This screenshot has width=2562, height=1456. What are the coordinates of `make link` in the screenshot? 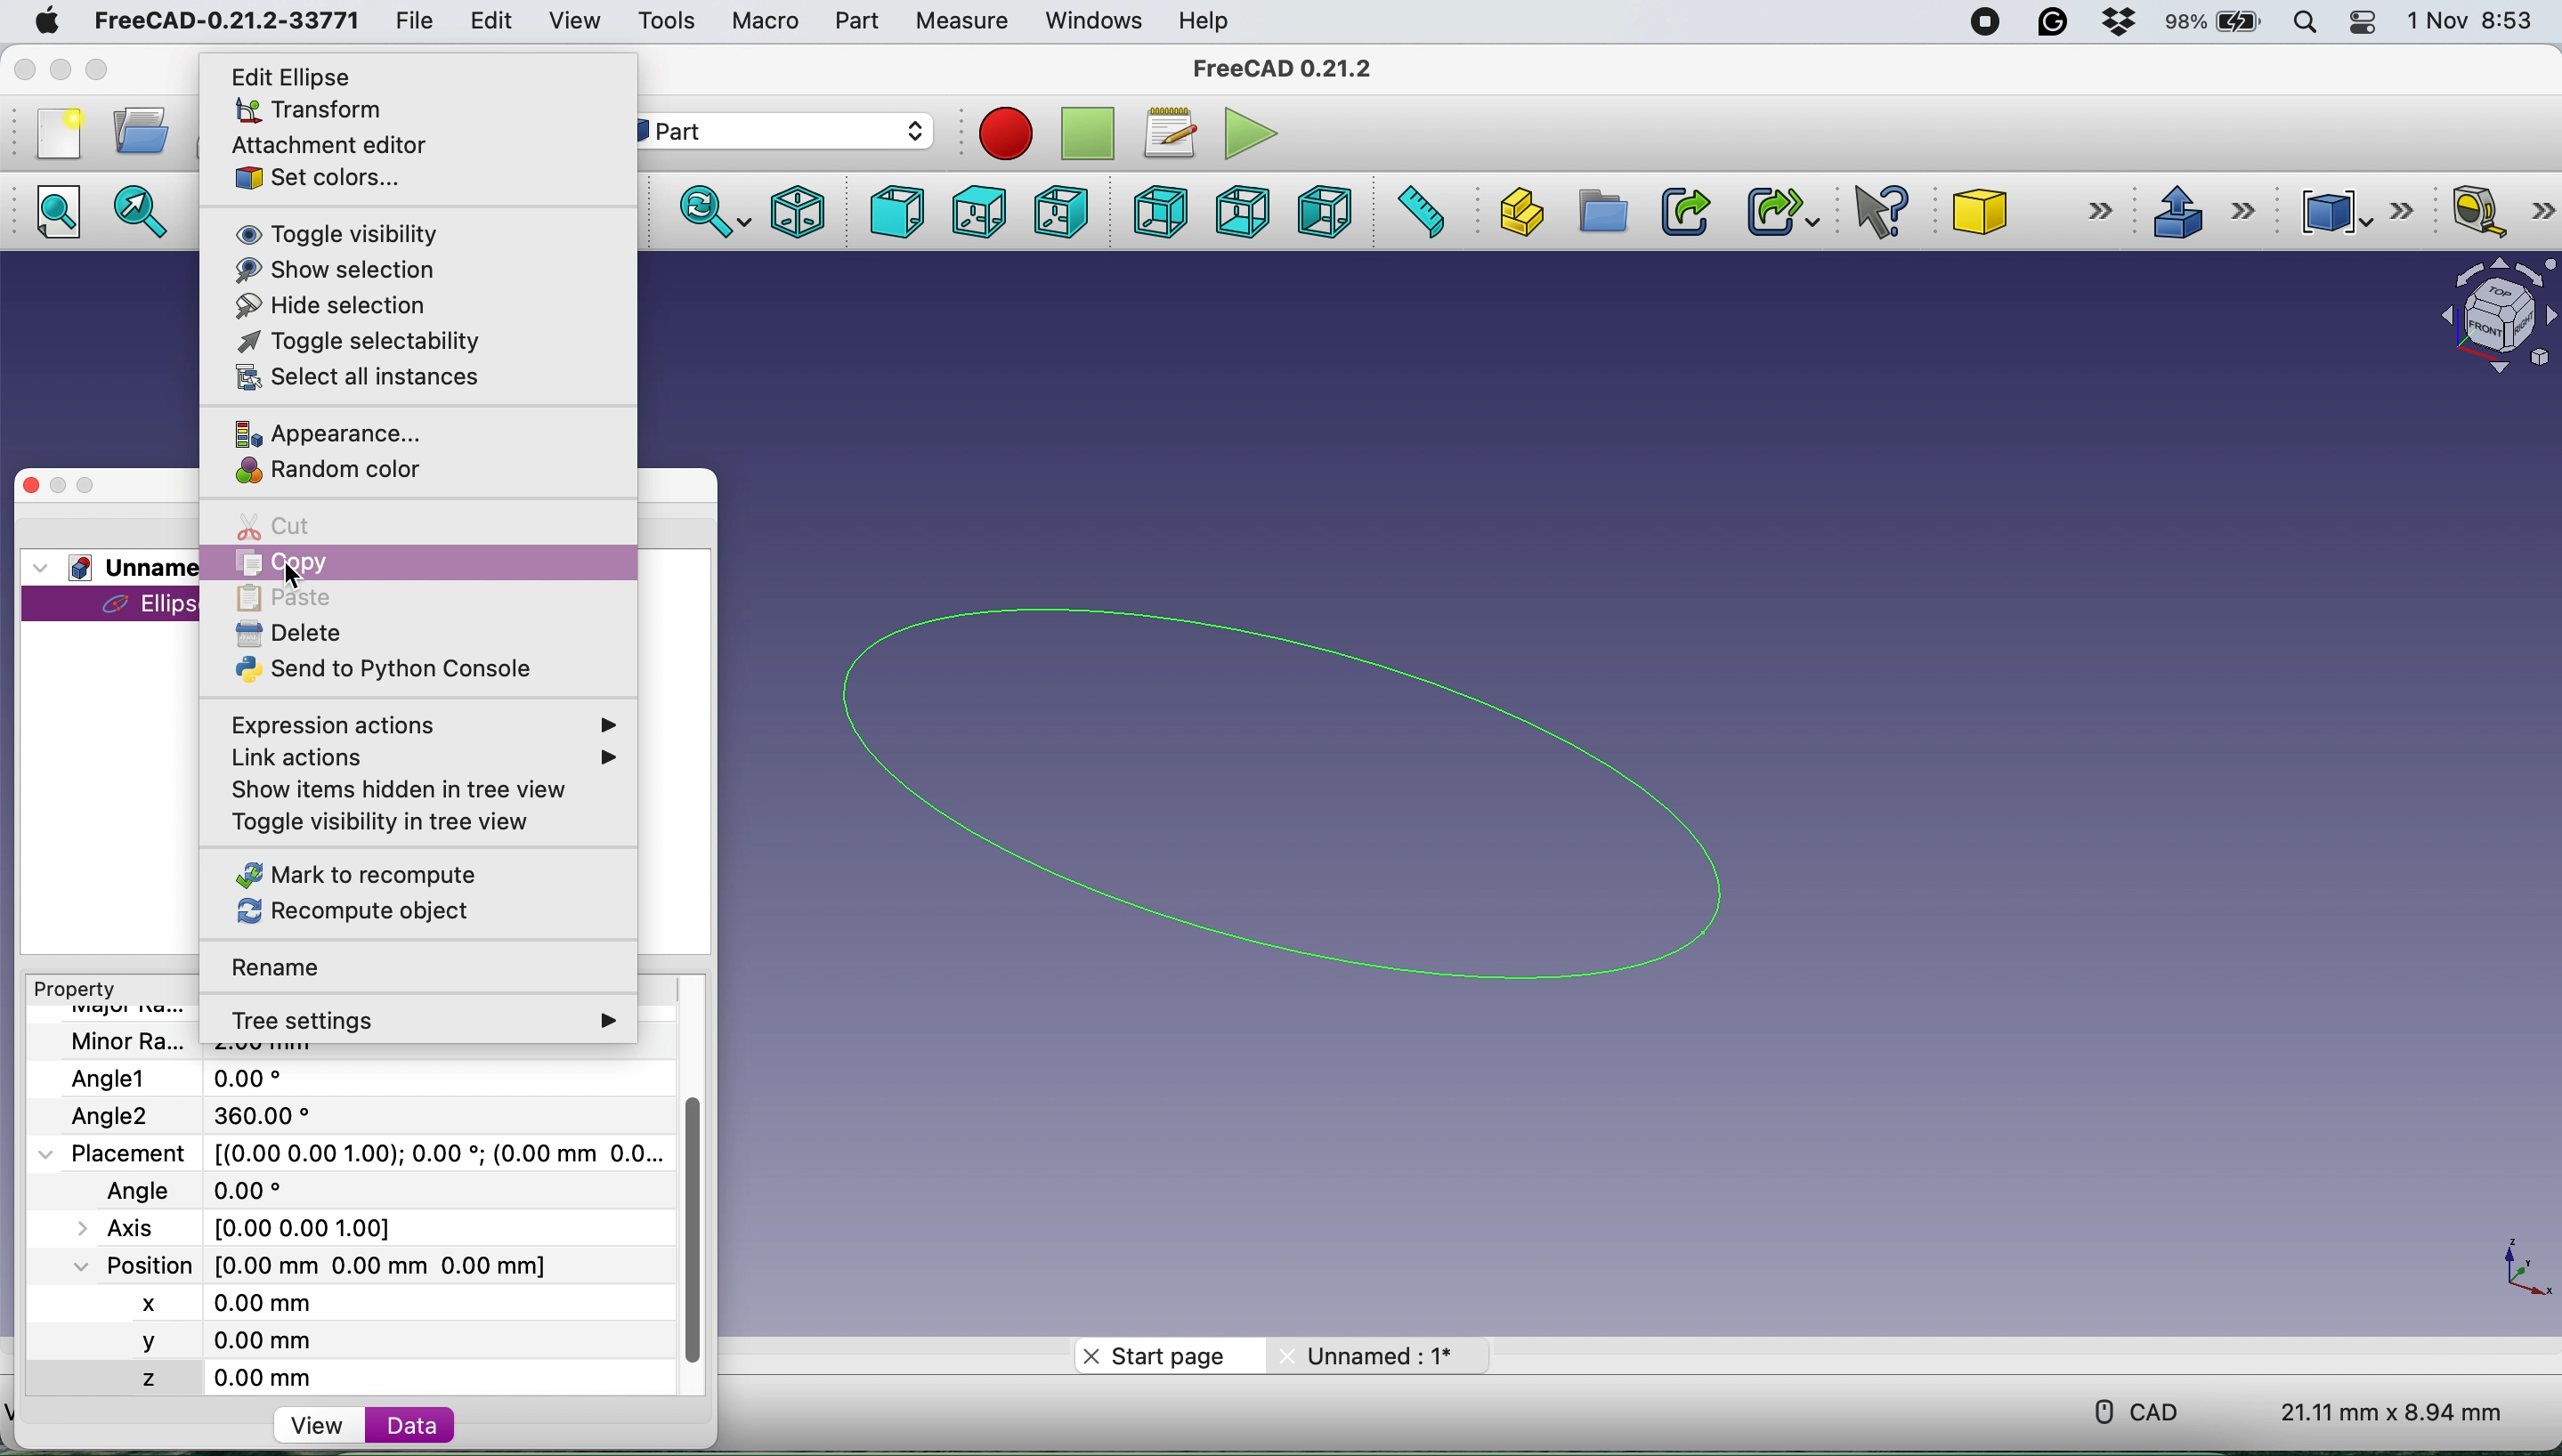 It's located at (1680, 212).